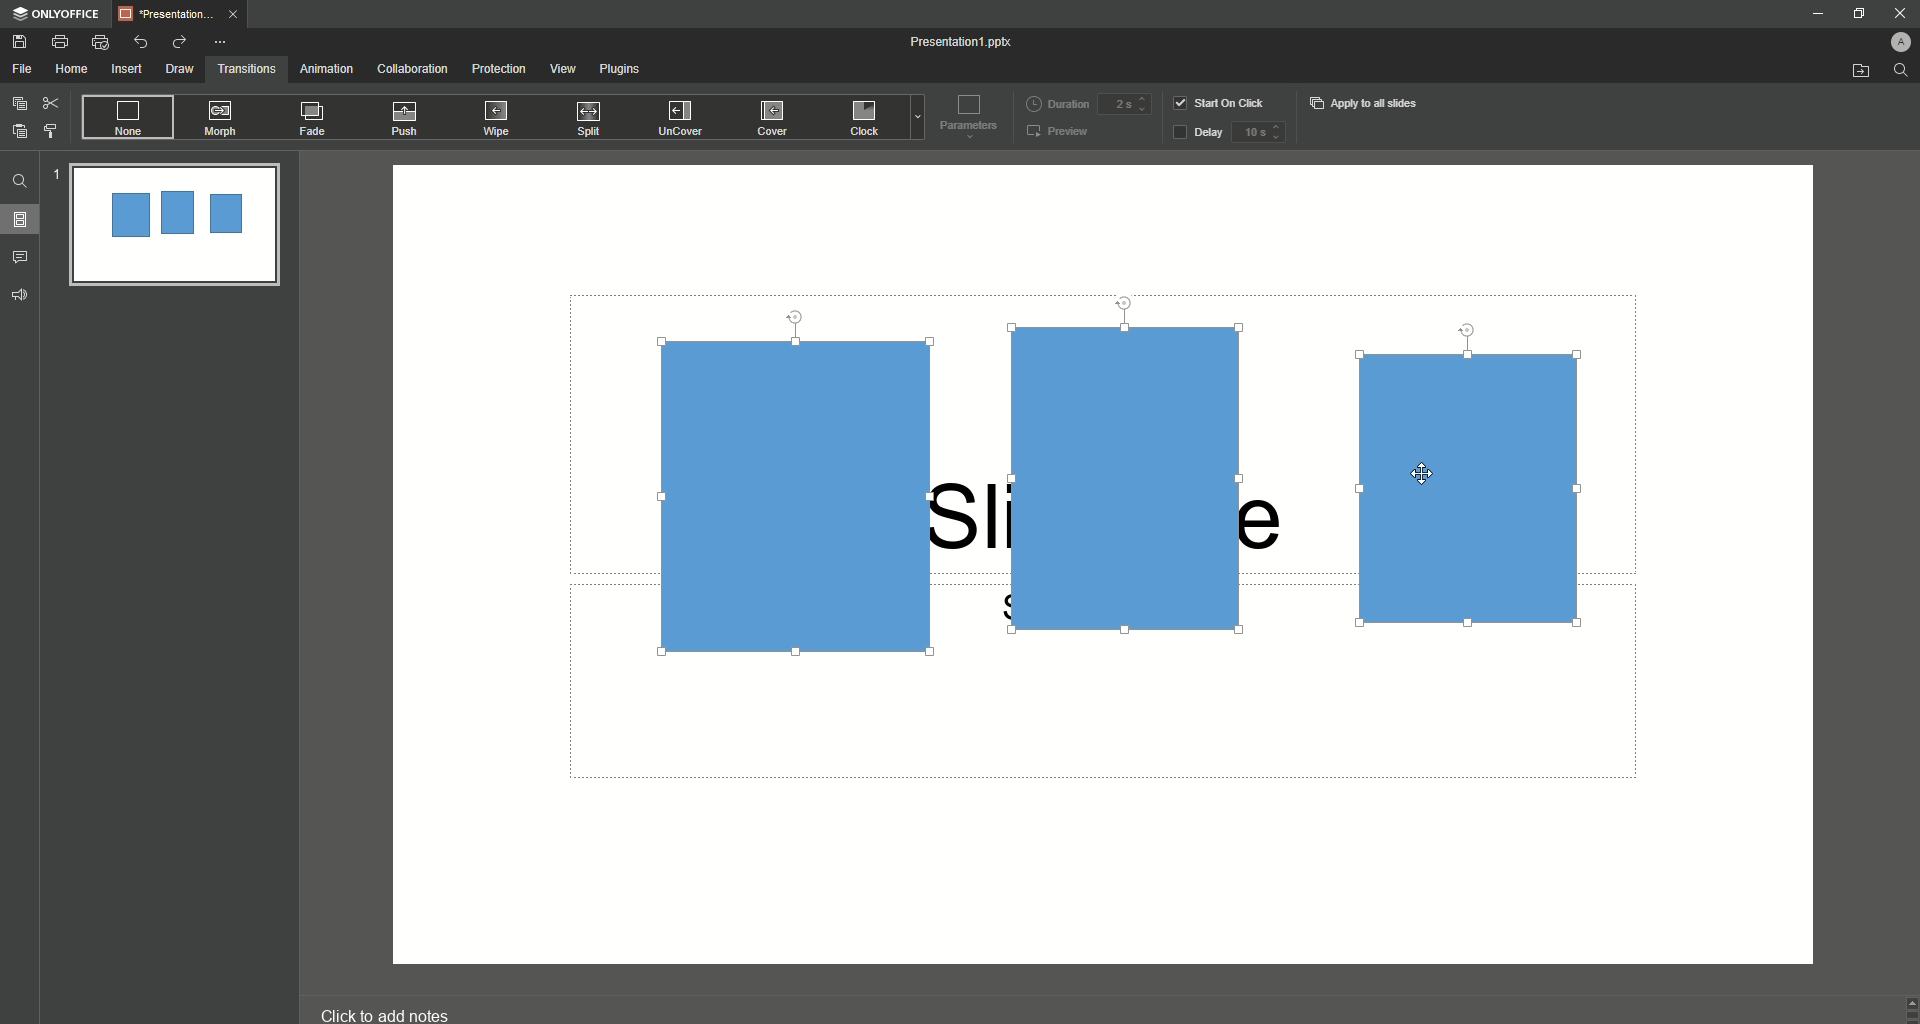 The height and width of the screenshot is (1024, 1920). What do you see at coordinates (26, 220) in the screenshot?
I see `Slides` at bounding box center [26, 220].